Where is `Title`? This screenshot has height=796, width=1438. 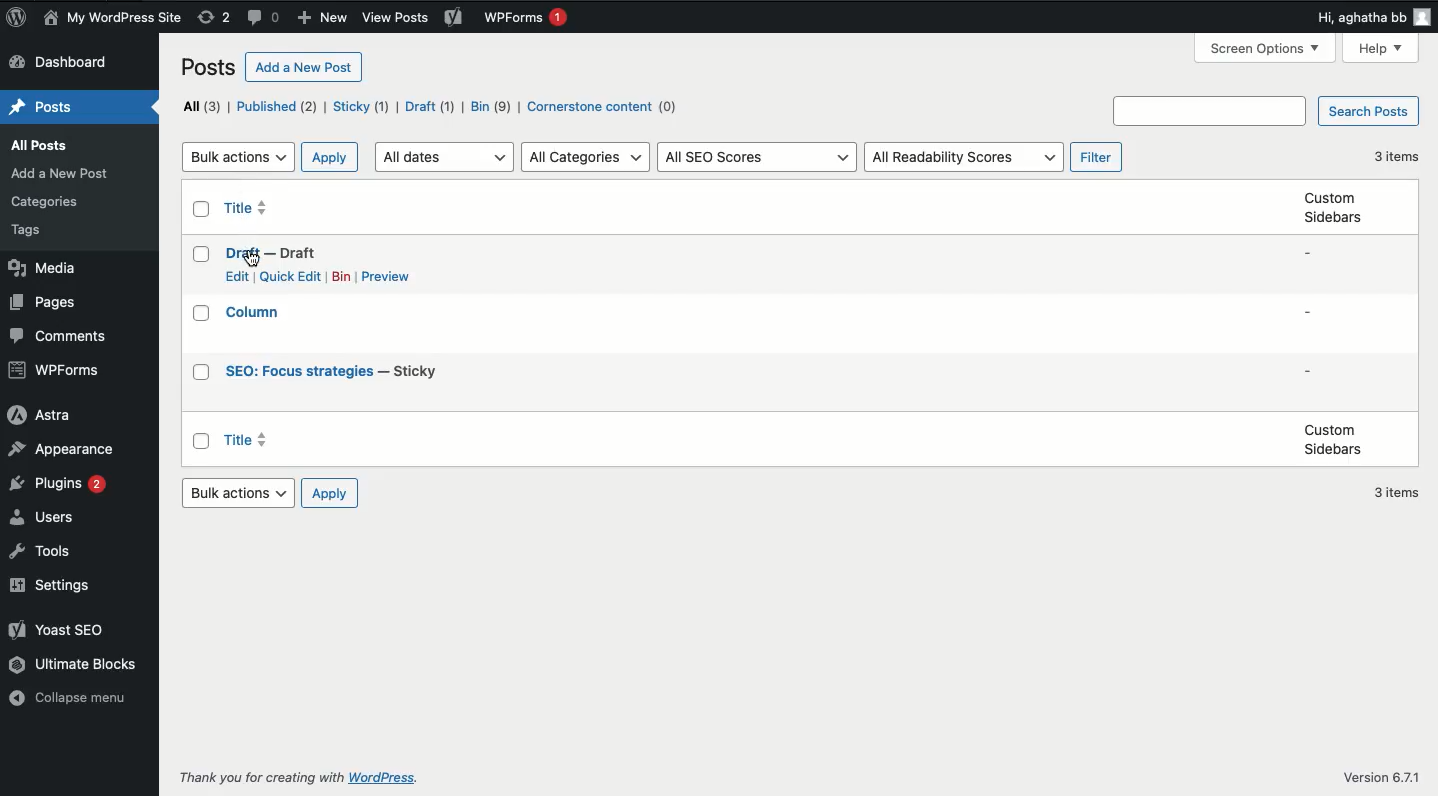 Title is located at coordinates (272, 254).